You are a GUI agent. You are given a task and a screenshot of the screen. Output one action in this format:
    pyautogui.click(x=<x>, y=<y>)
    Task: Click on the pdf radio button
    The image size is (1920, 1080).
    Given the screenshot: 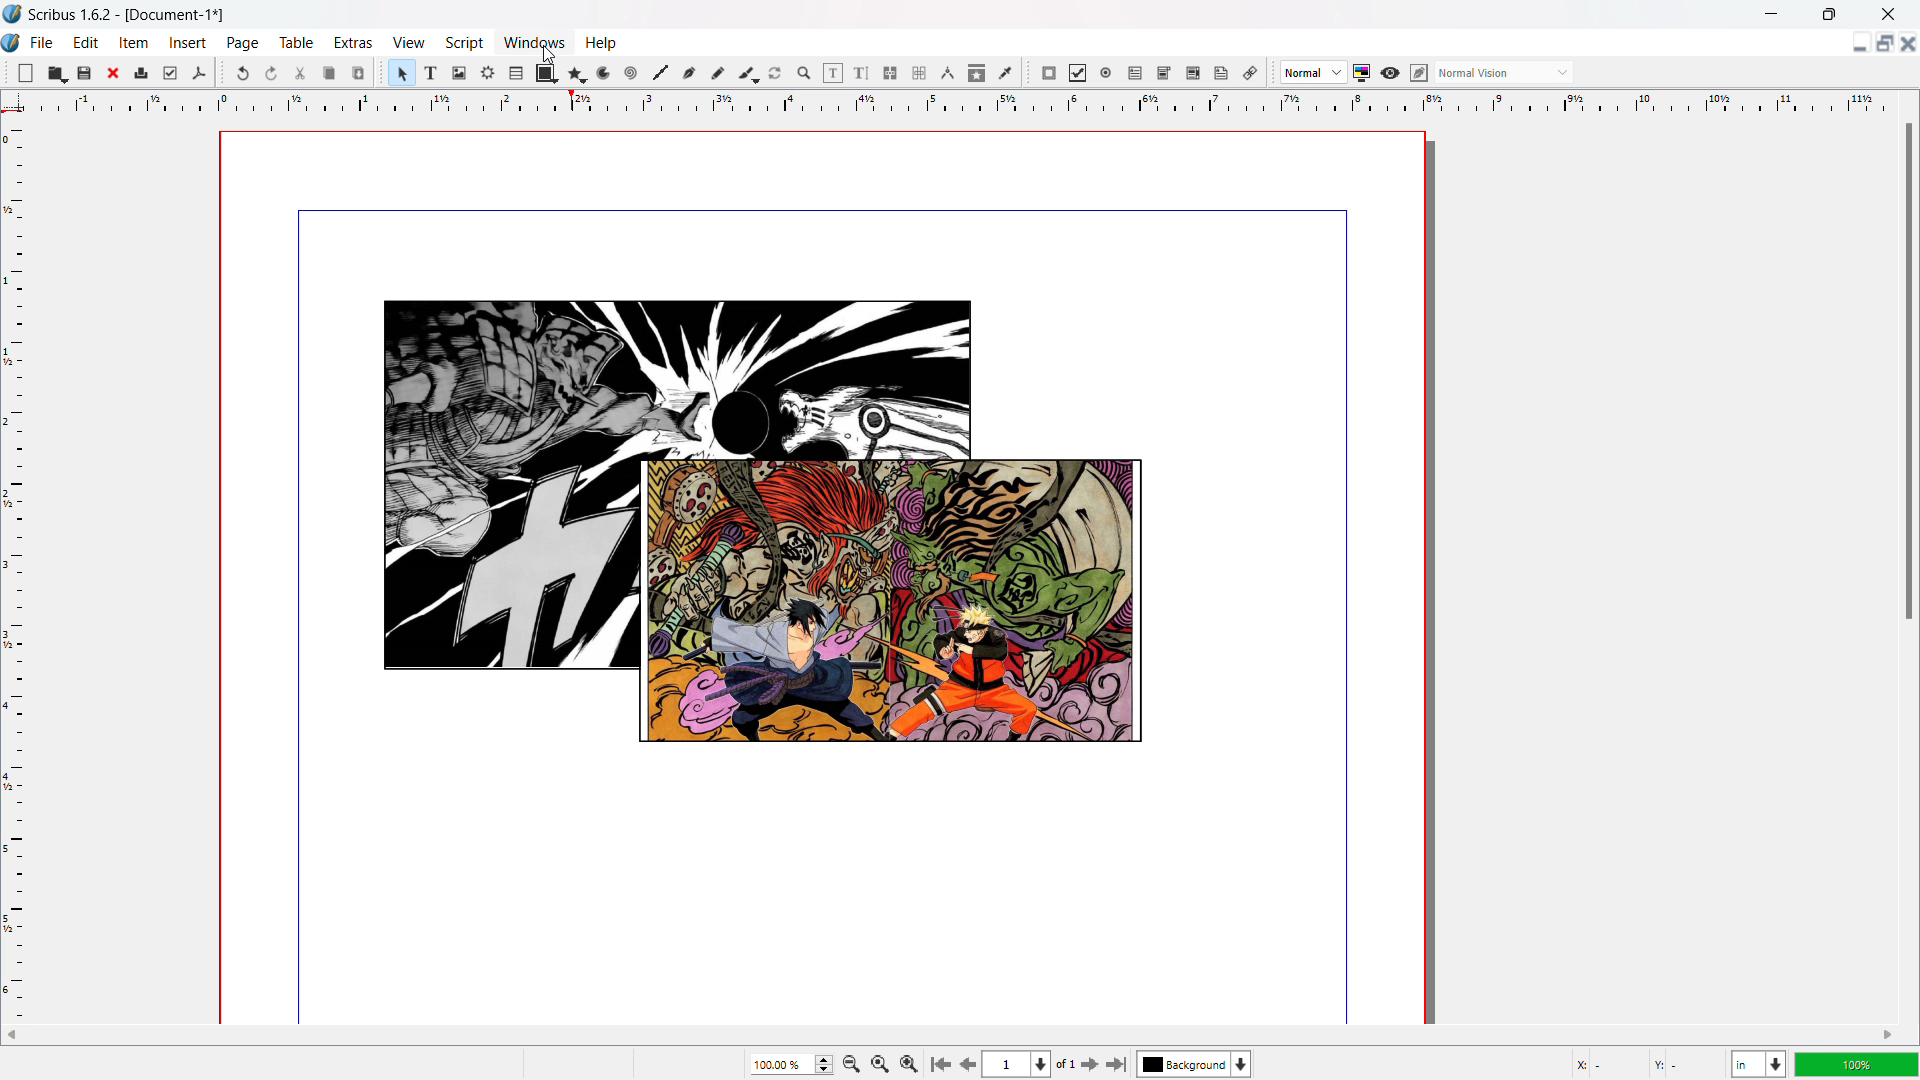 What is the action you would take?
    pyautogui.click(x=1107, y=72)
    